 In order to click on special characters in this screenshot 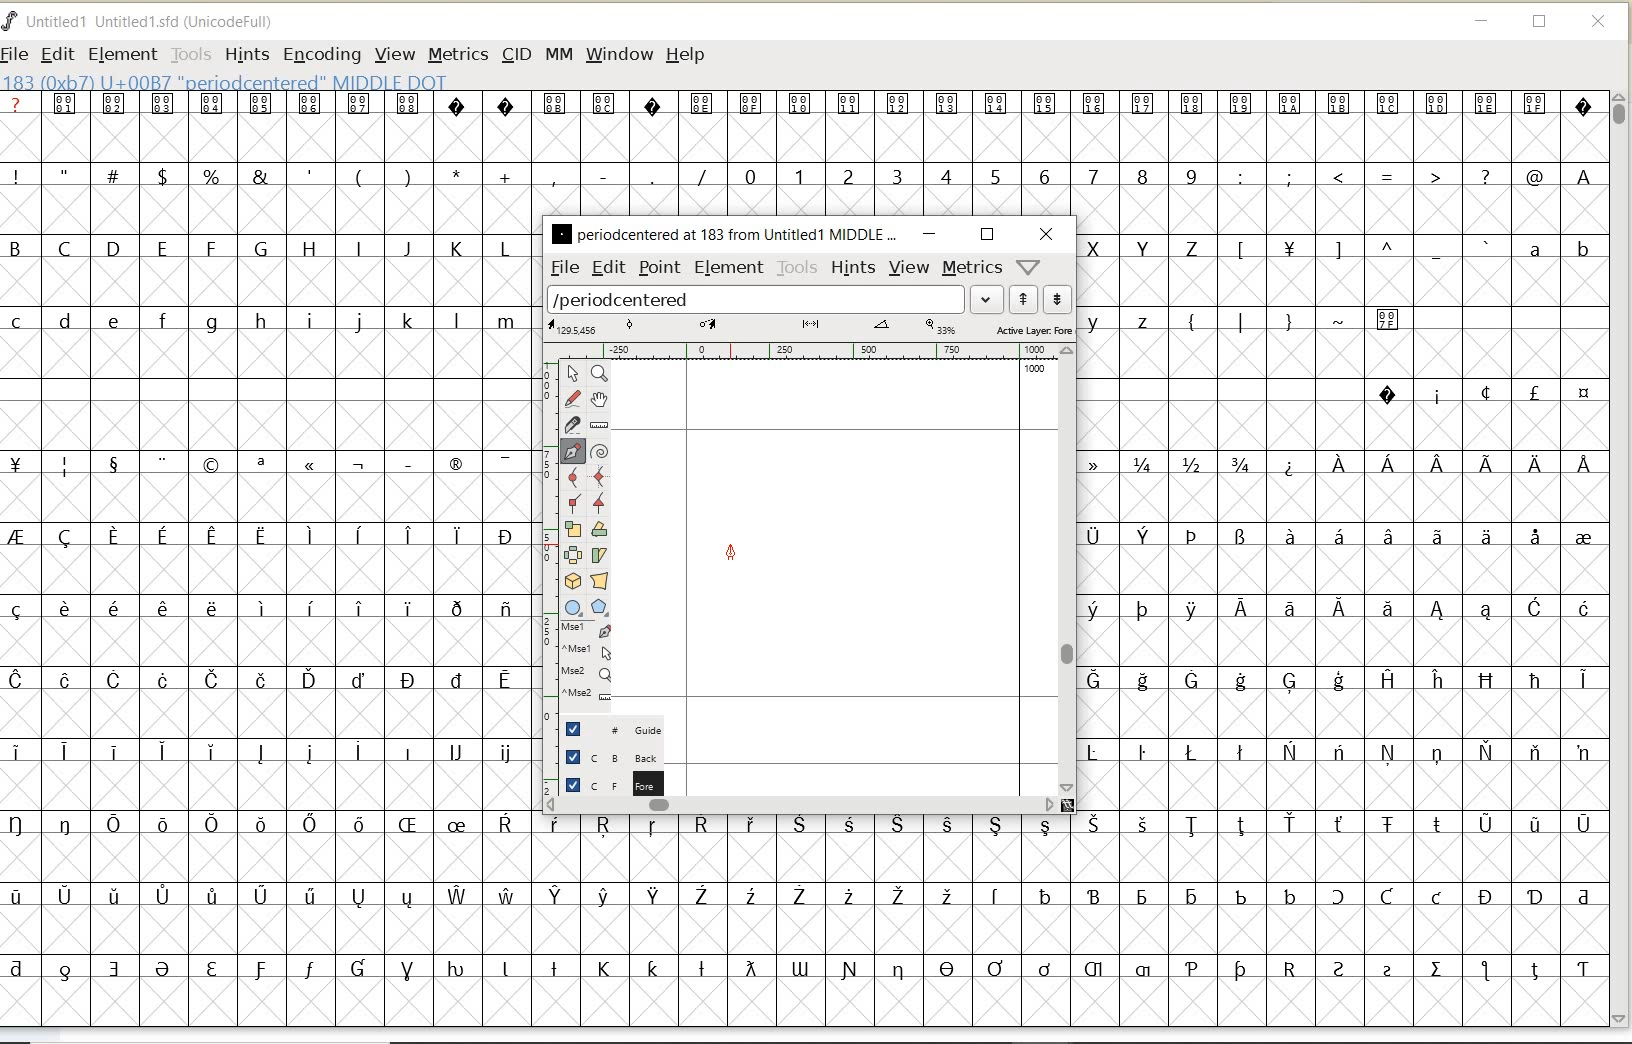, I will do `click(261, 715)`.